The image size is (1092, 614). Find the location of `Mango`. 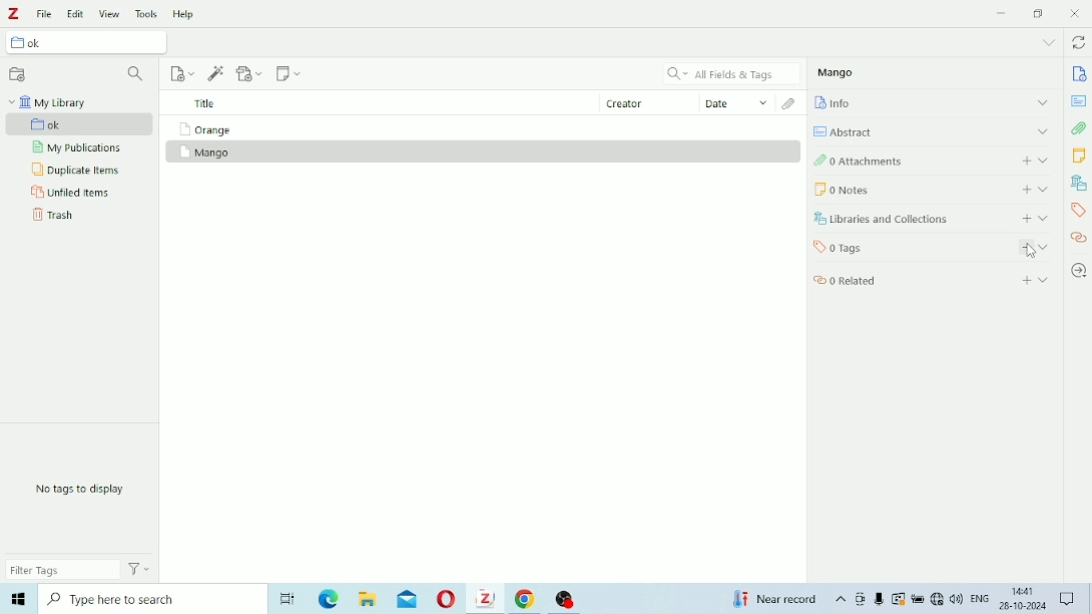

Mango is located at coordinates (205, 153).